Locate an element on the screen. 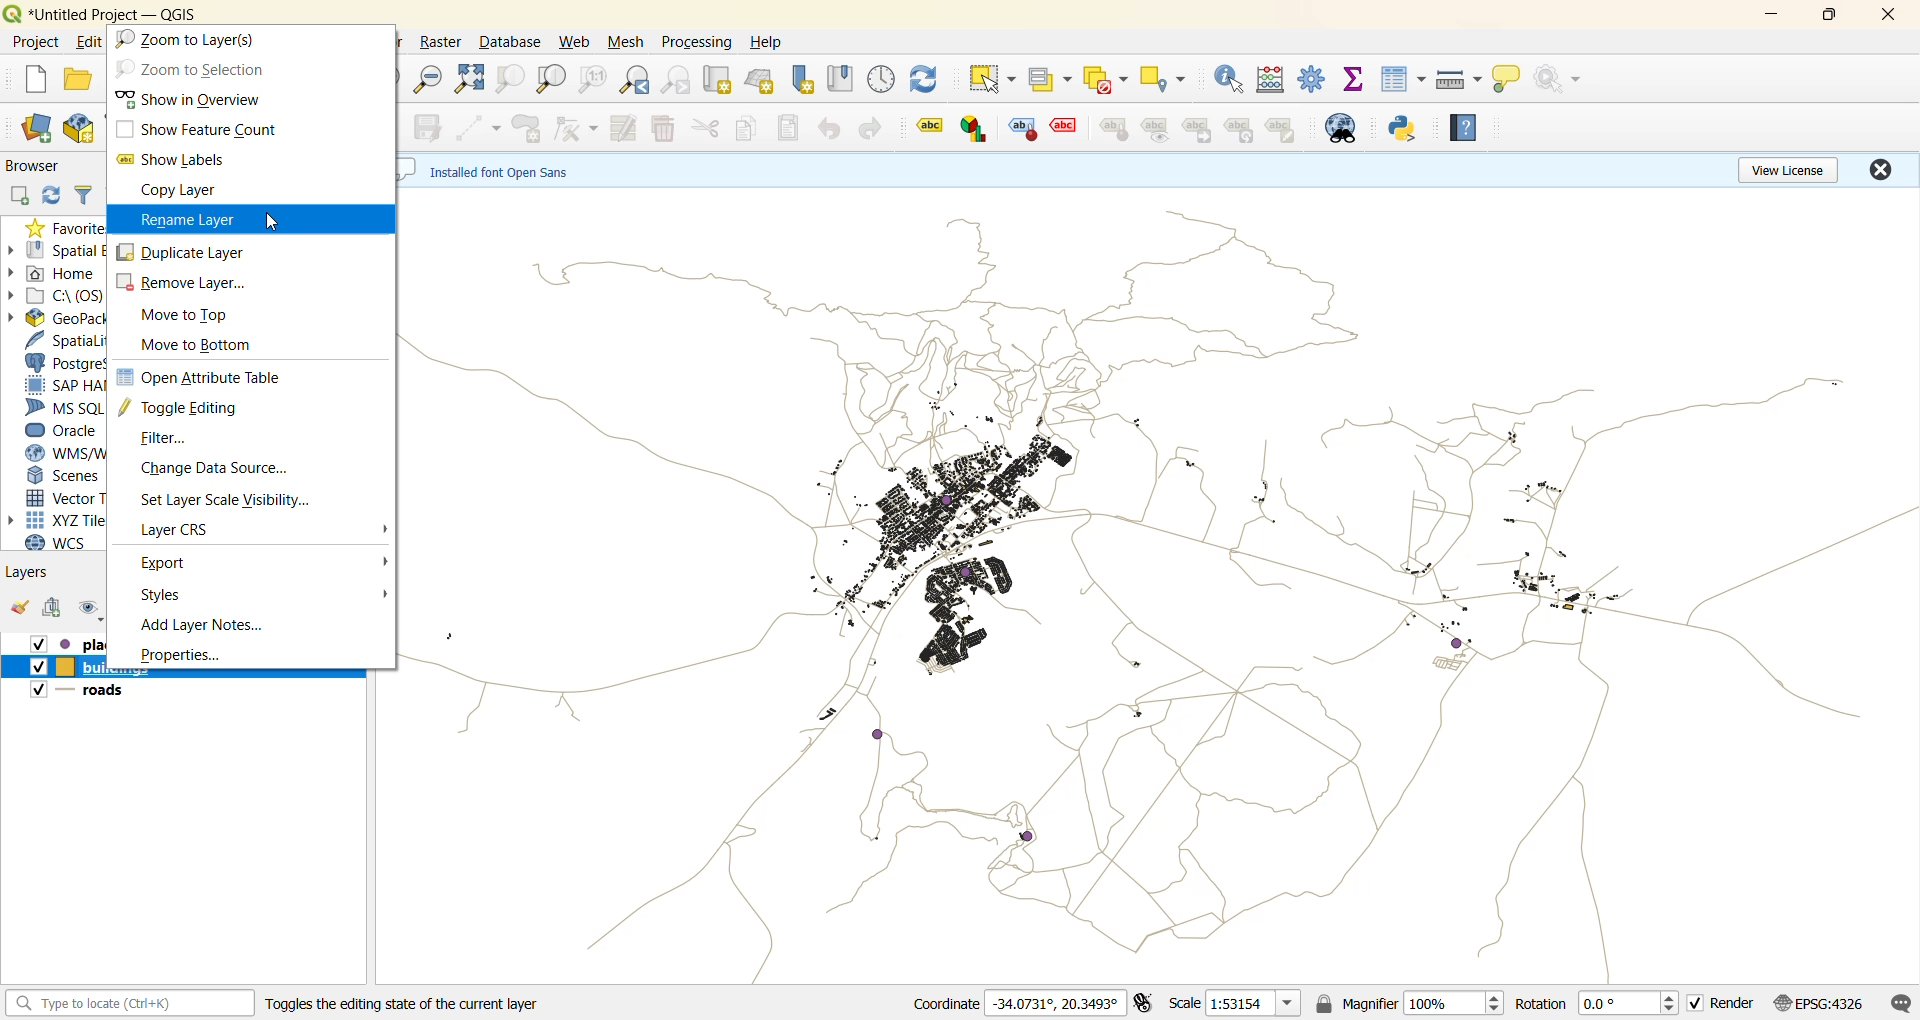 This screenshot has width=1920, height=1020. postgresql is located at coordinates (67, 364).